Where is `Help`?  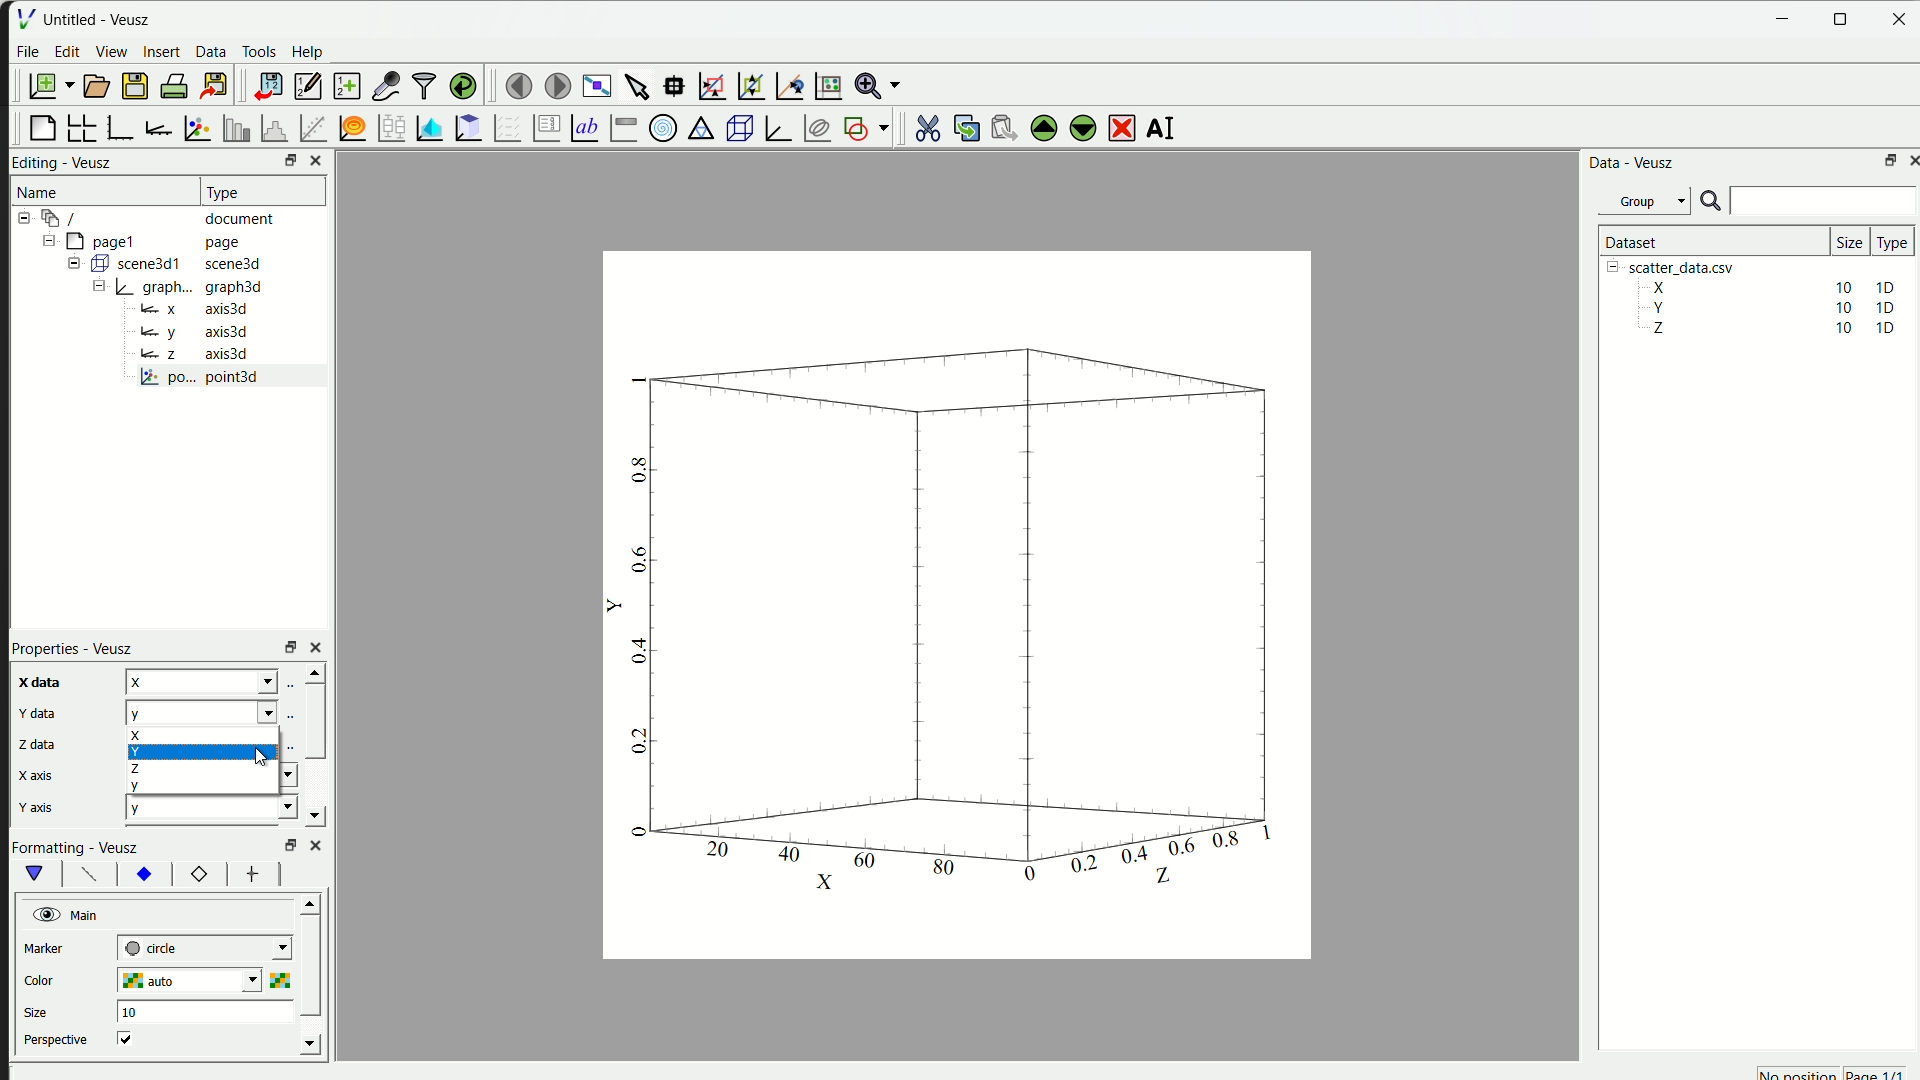
Help is located at coordinates (307, 50).